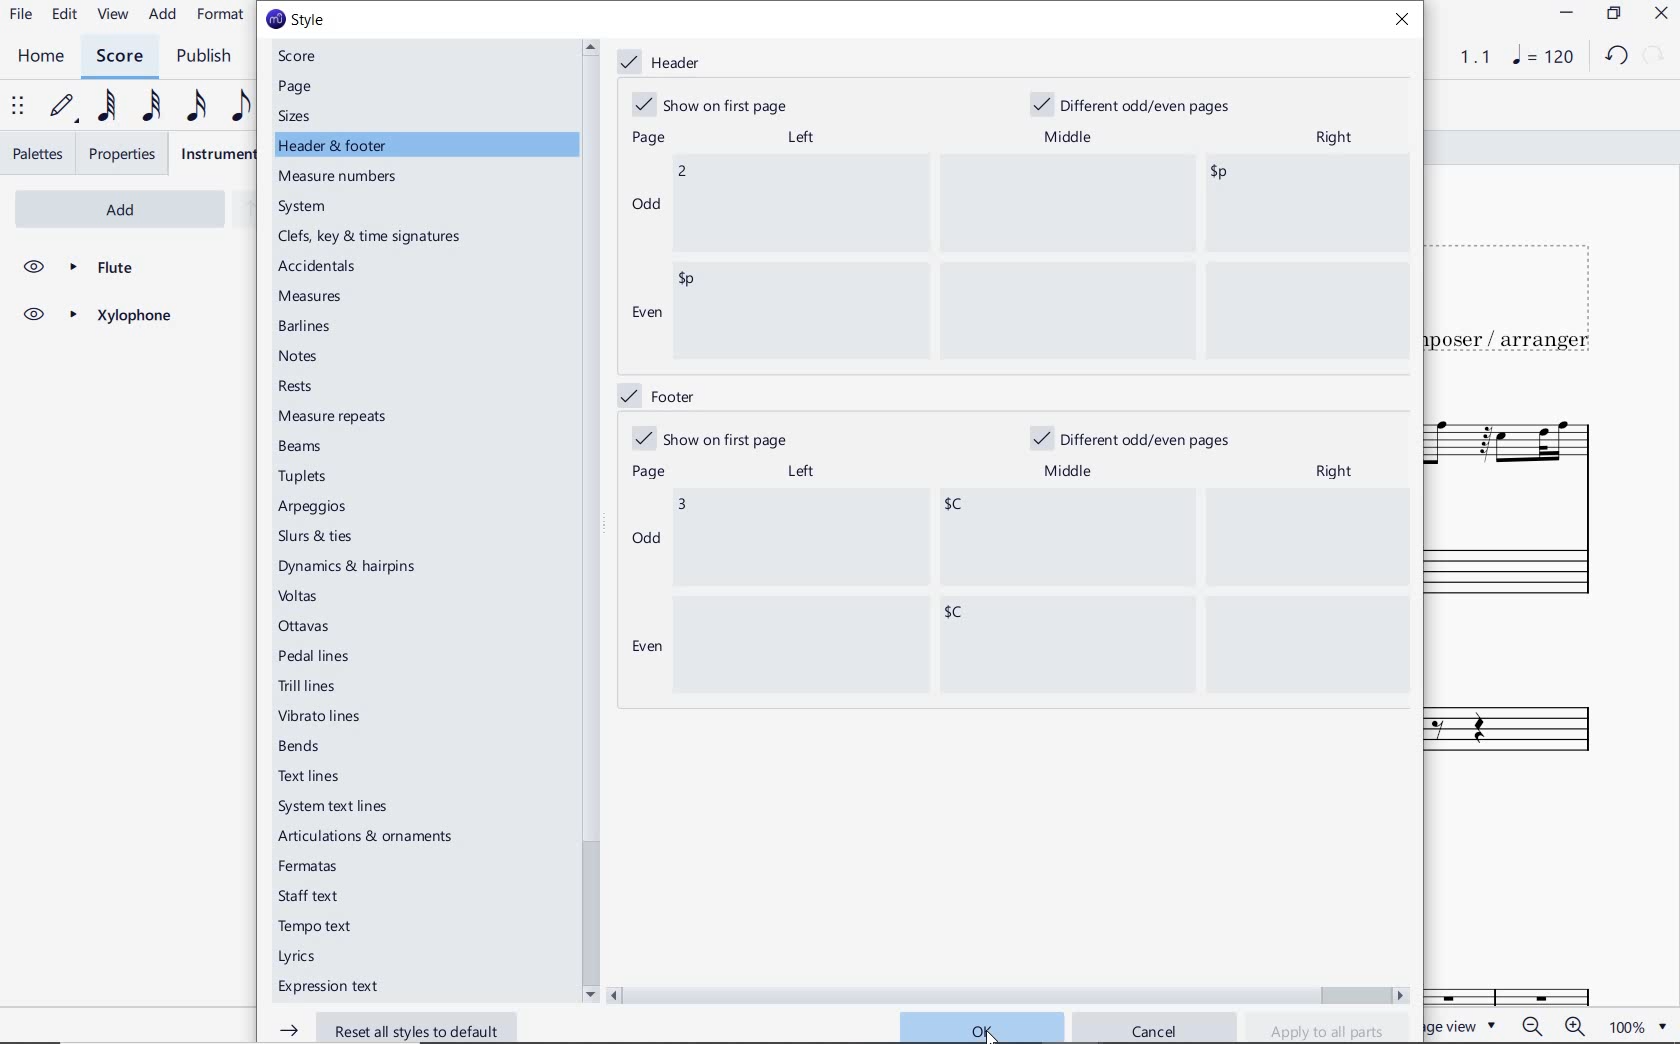 Image resolution: width=1680 pixels, height=1044 pixels. What do you see at coordinates (103, 107) in the screenshot?
I see `64TH NOTE` at bounding box center [103, 107].